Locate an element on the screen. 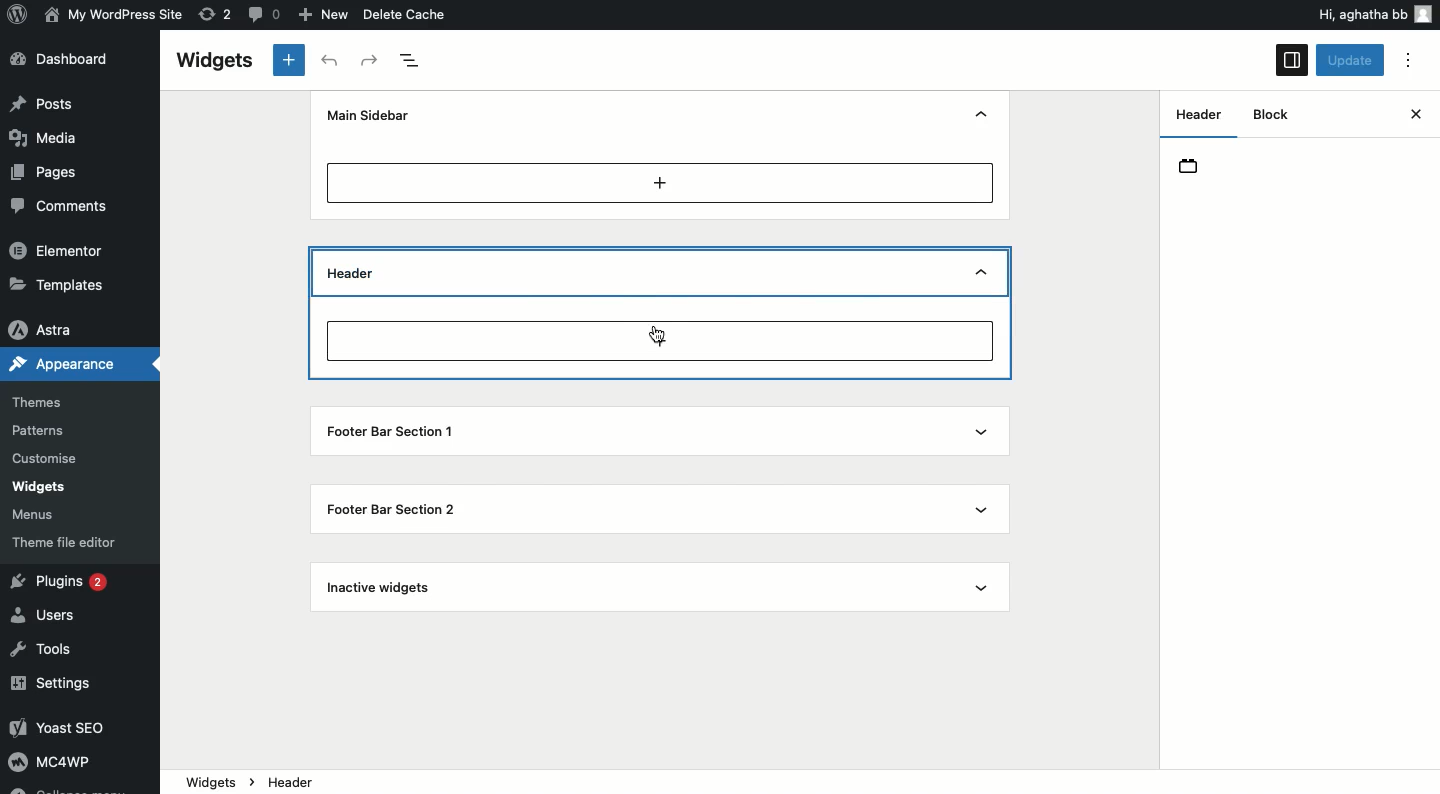 The image size is (1440, 794). Show is located at coordinates (982, 588).